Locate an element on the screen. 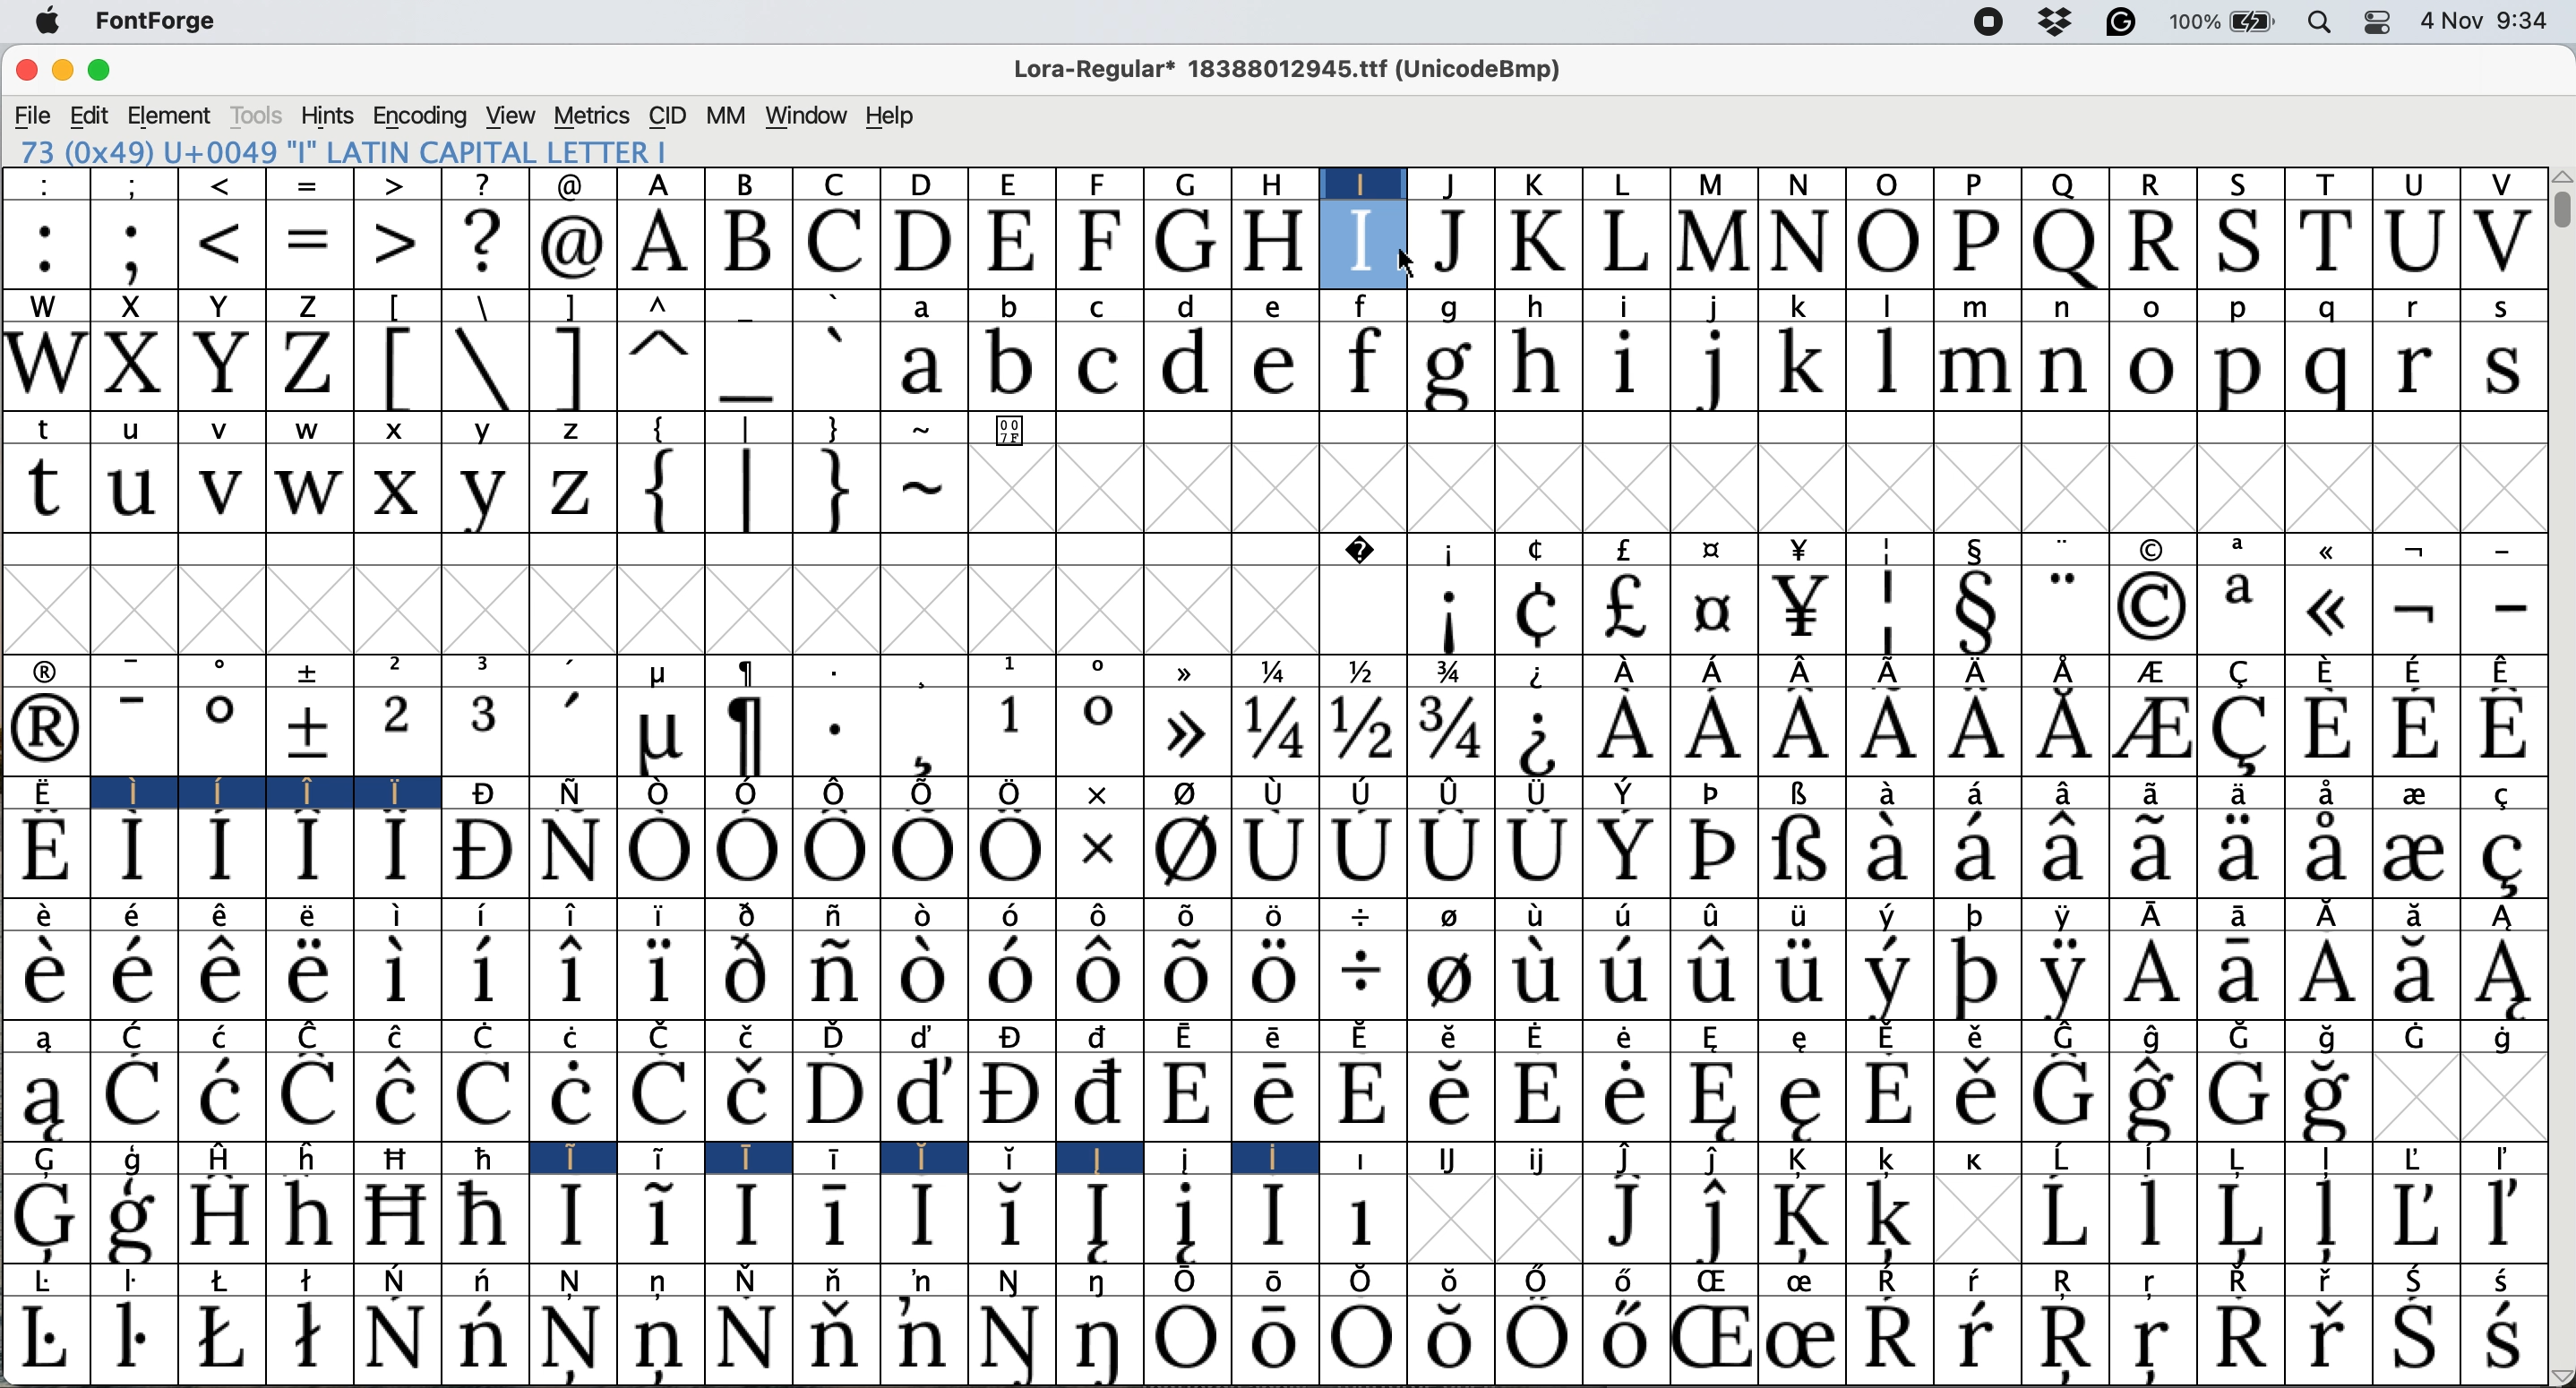 This screenshot has width=2576, height=1388. Symbol is located at coordinates (1451, 614).